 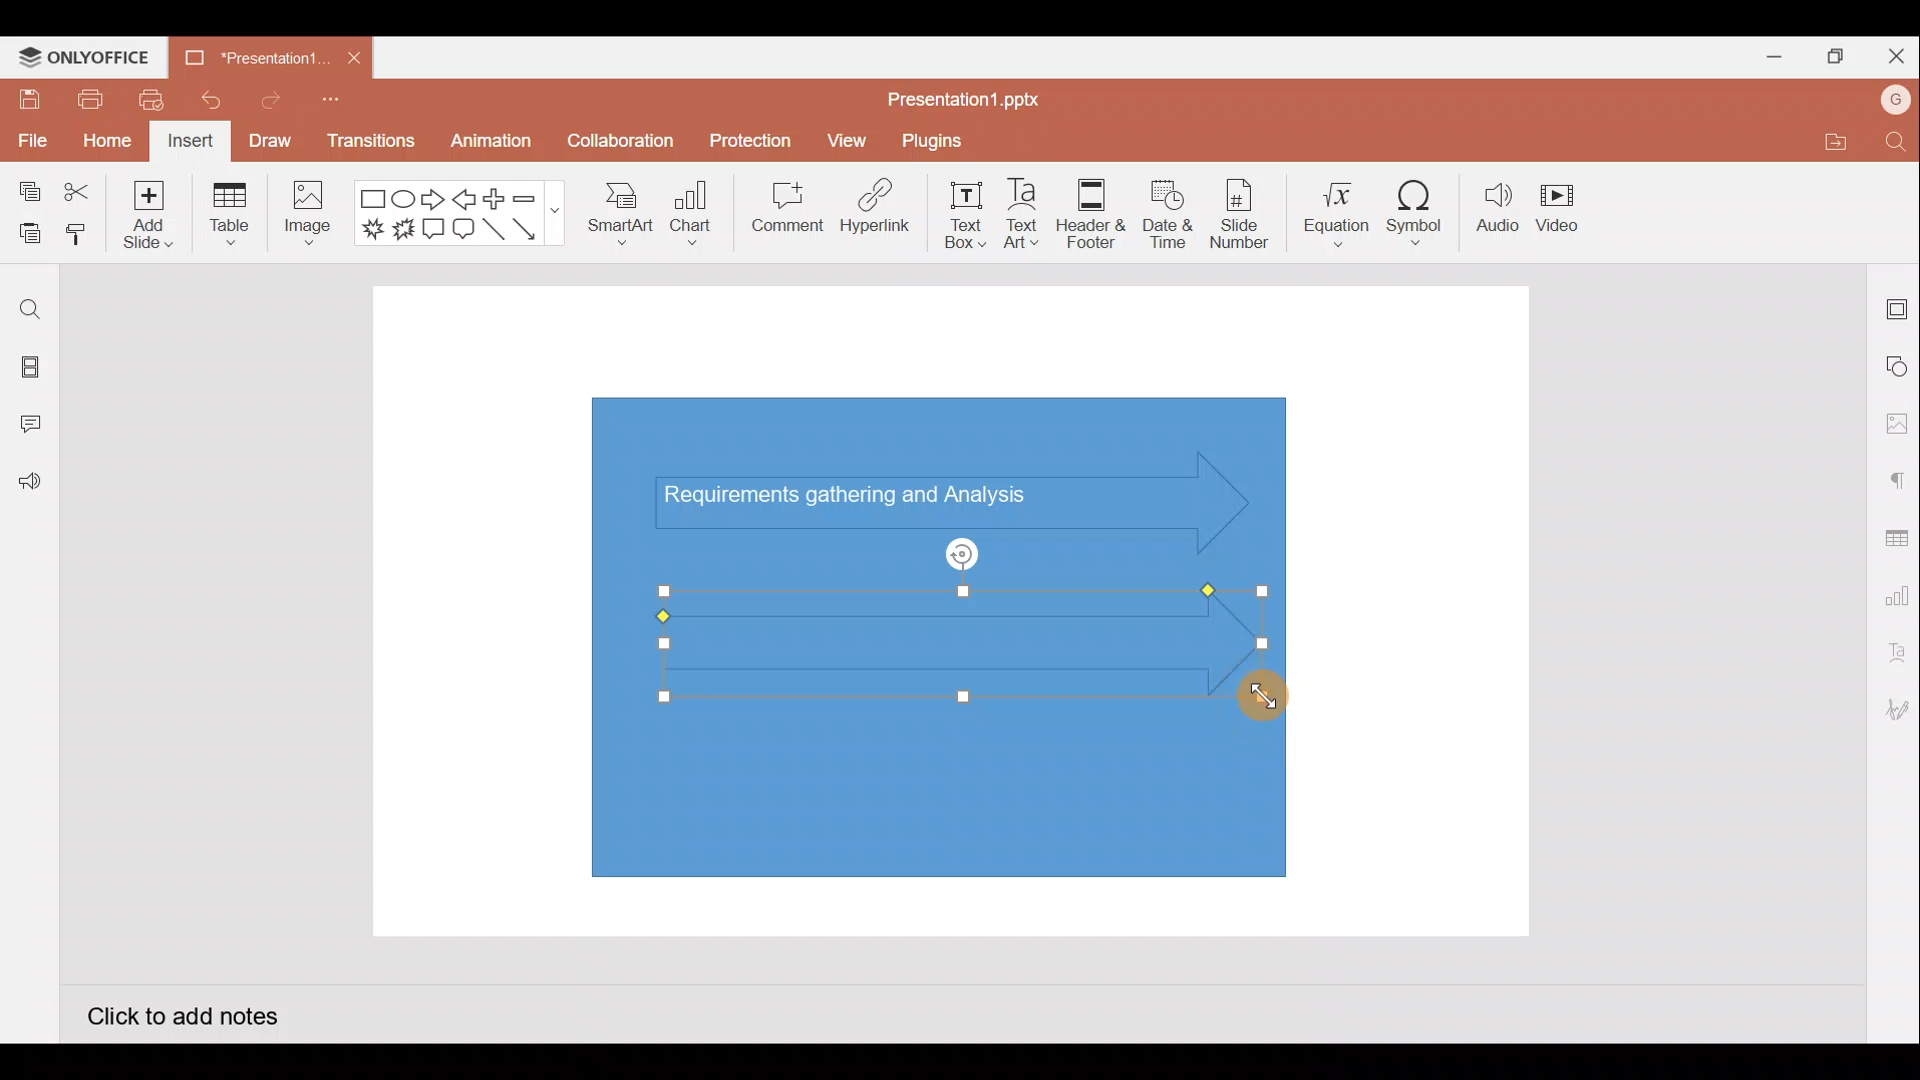 I want to click on File, so click(x=30, y=137).